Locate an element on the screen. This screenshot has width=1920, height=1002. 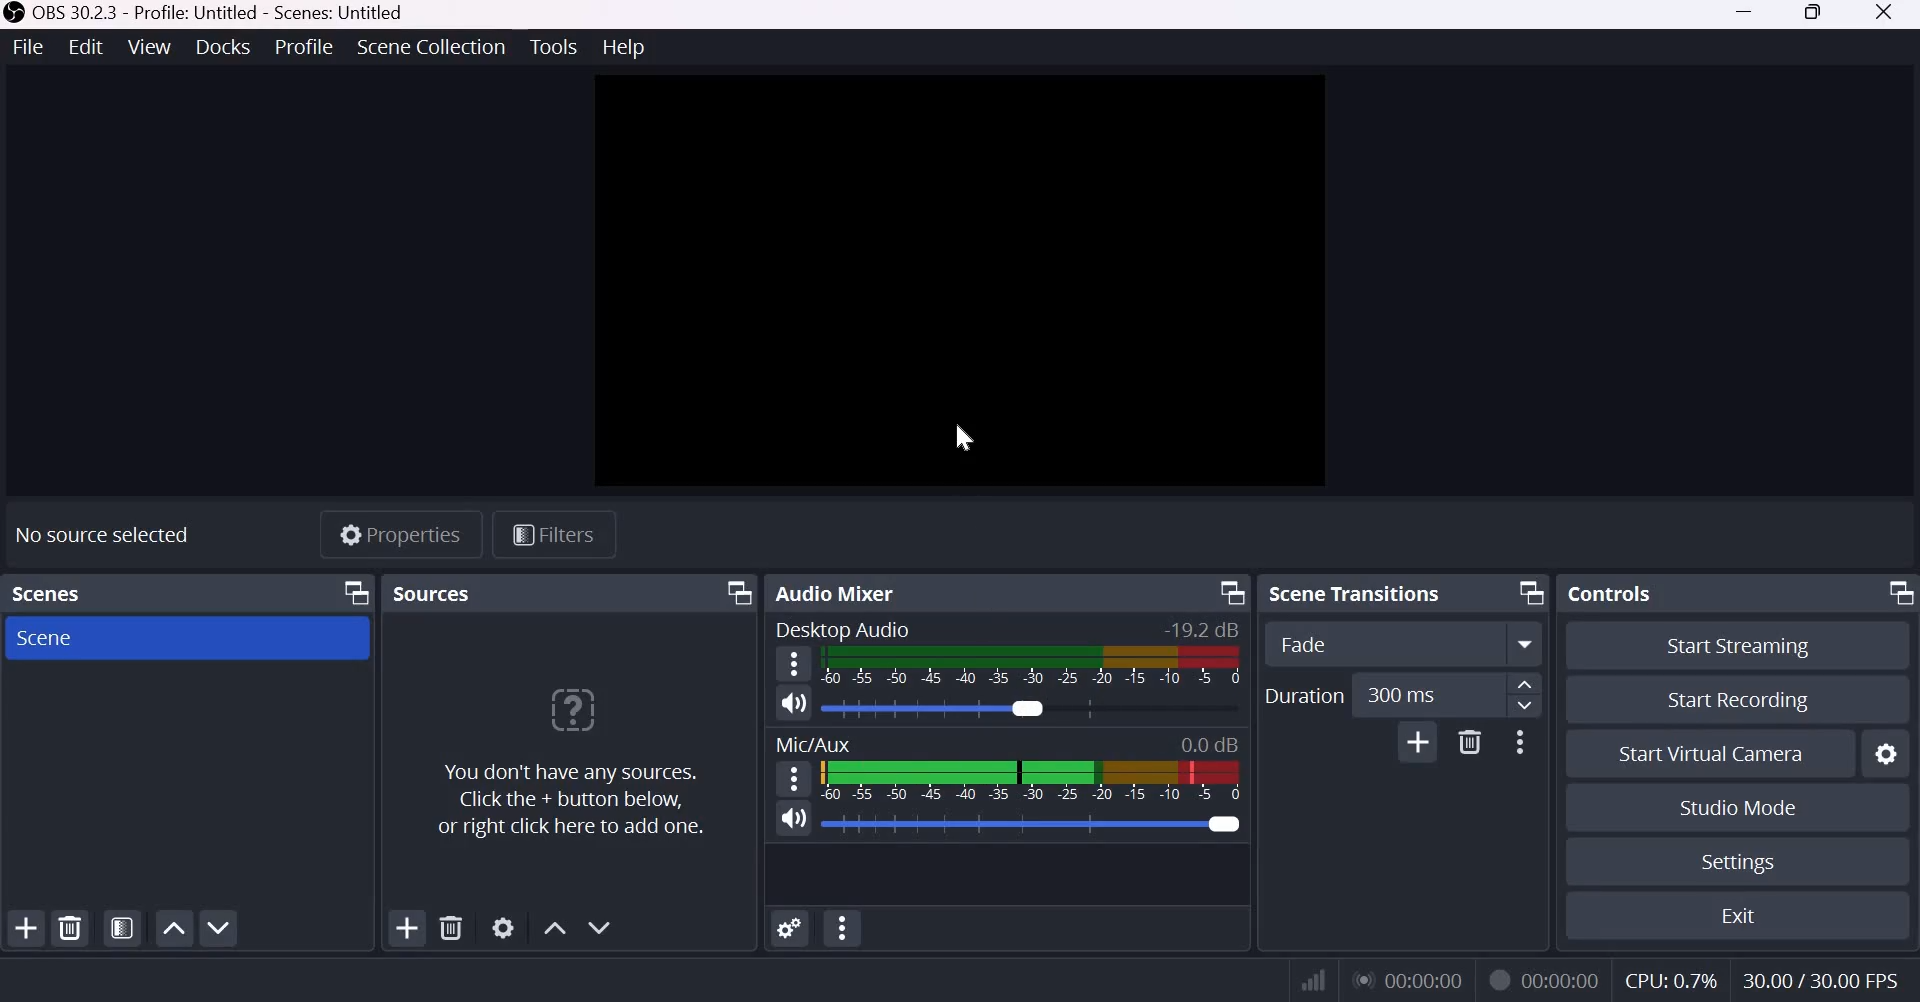
Exit is located at coordinates (1748, 917).